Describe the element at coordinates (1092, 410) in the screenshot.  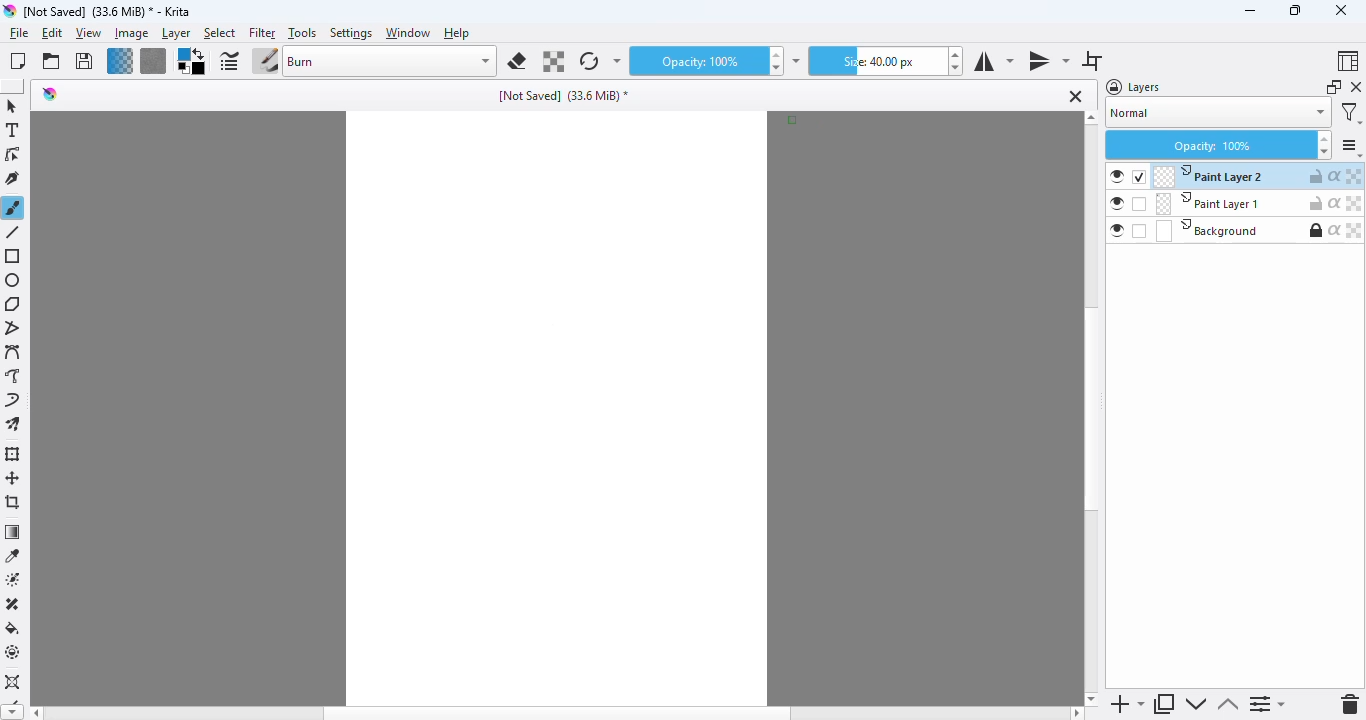
I see `vertical scroll bar` at that location.